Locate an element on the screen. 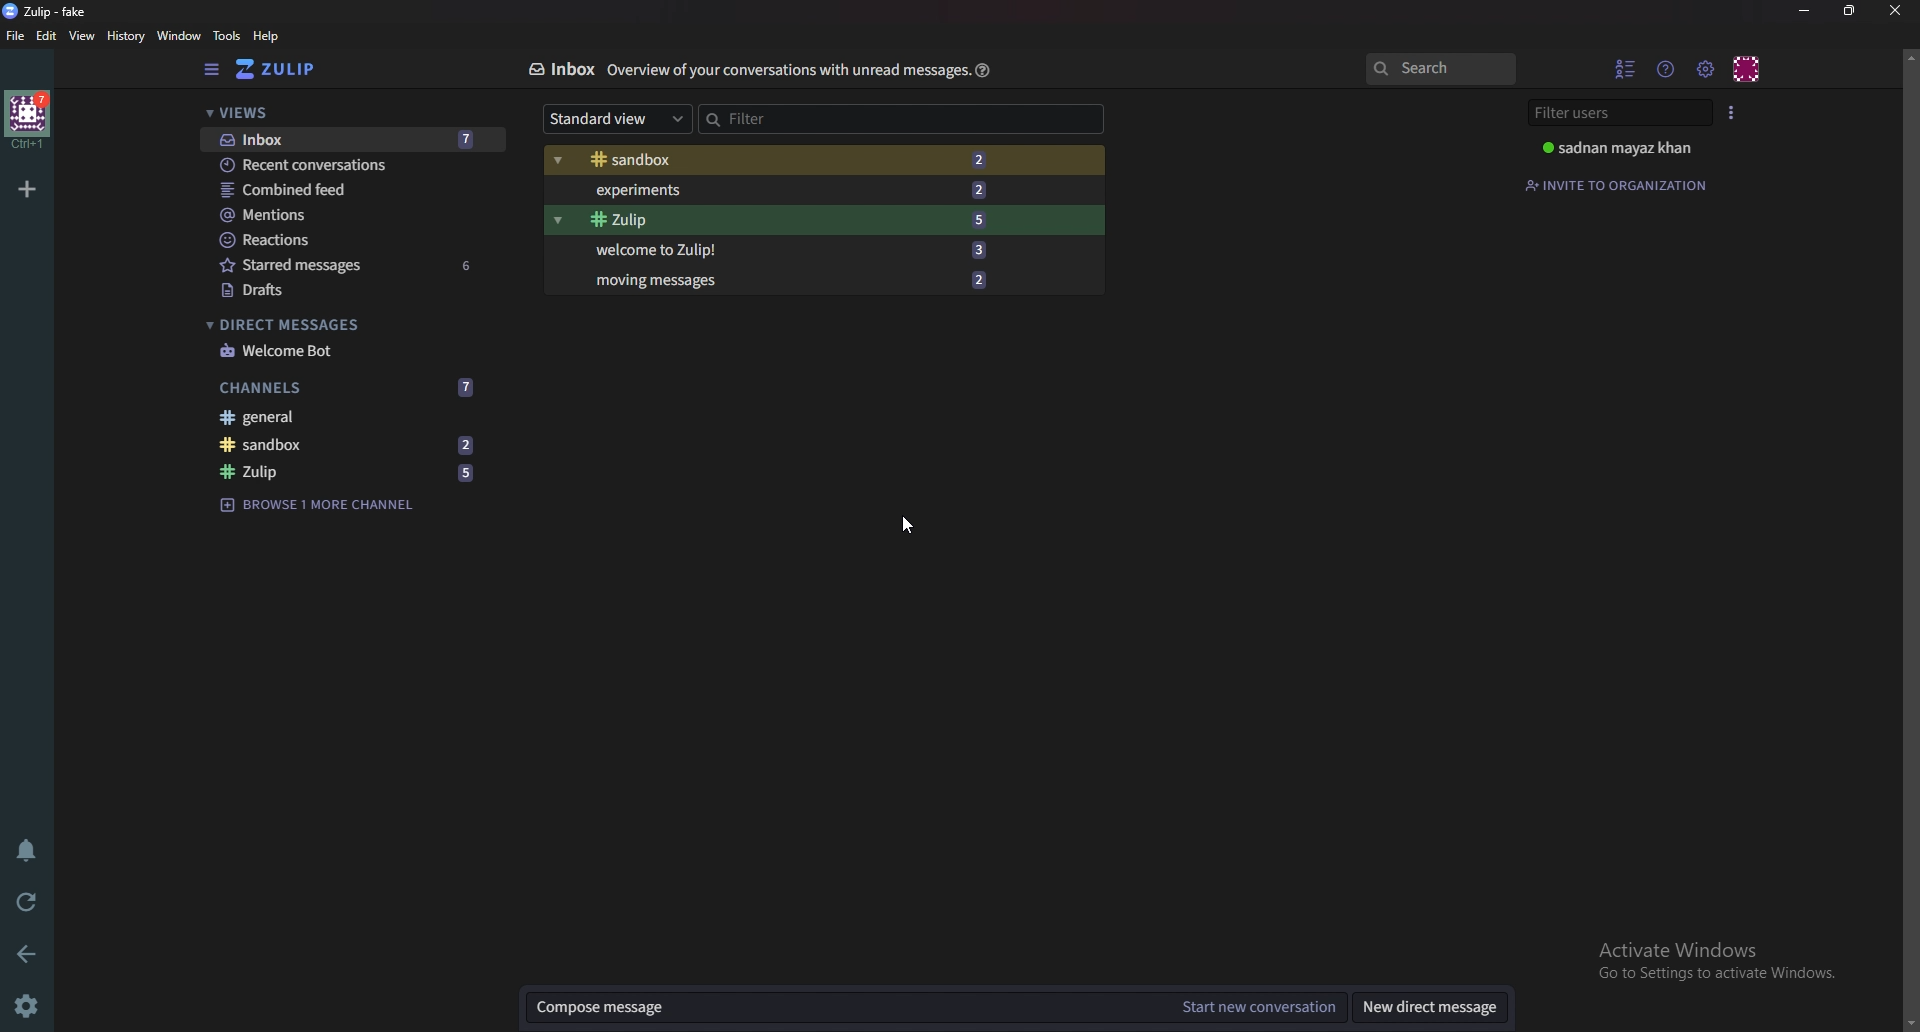 Image resolution: width=1920 pixels, height=1032 pixels. Moving messages is located at coordinates (788, 279).